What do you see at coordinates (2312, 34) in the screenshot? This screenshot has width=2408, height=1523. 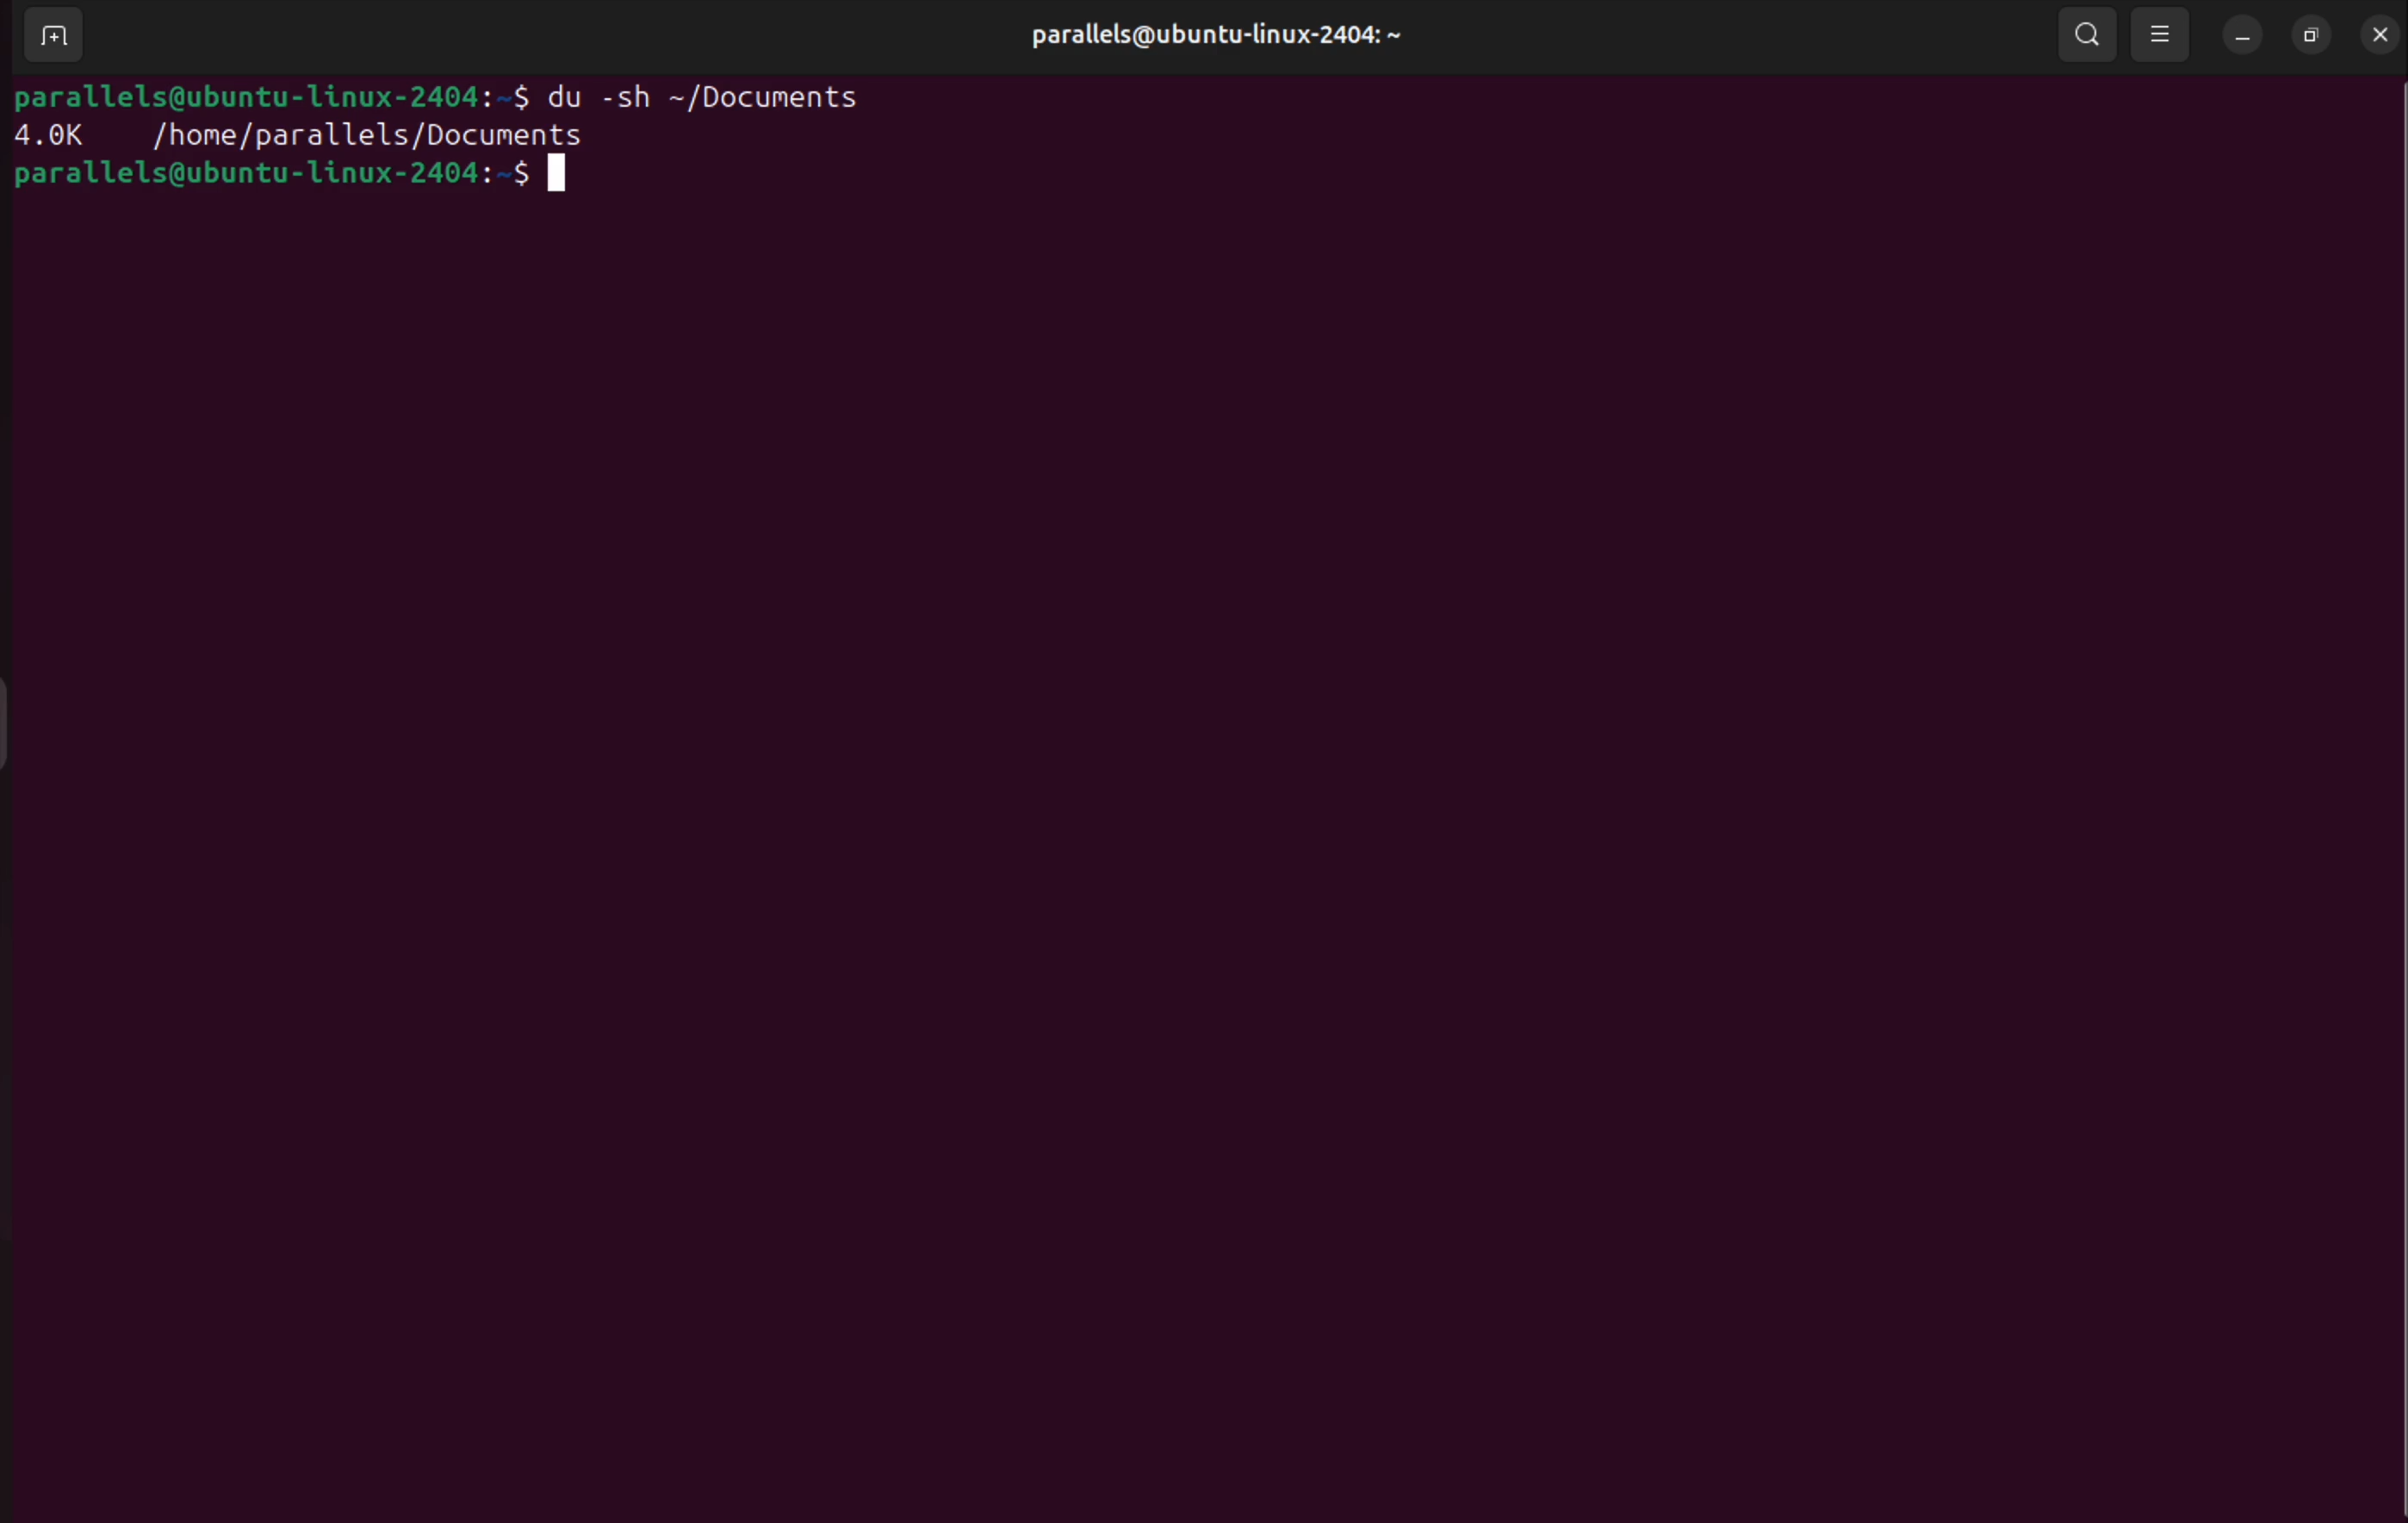 I see `resize` at bounding box center [2312, 34].